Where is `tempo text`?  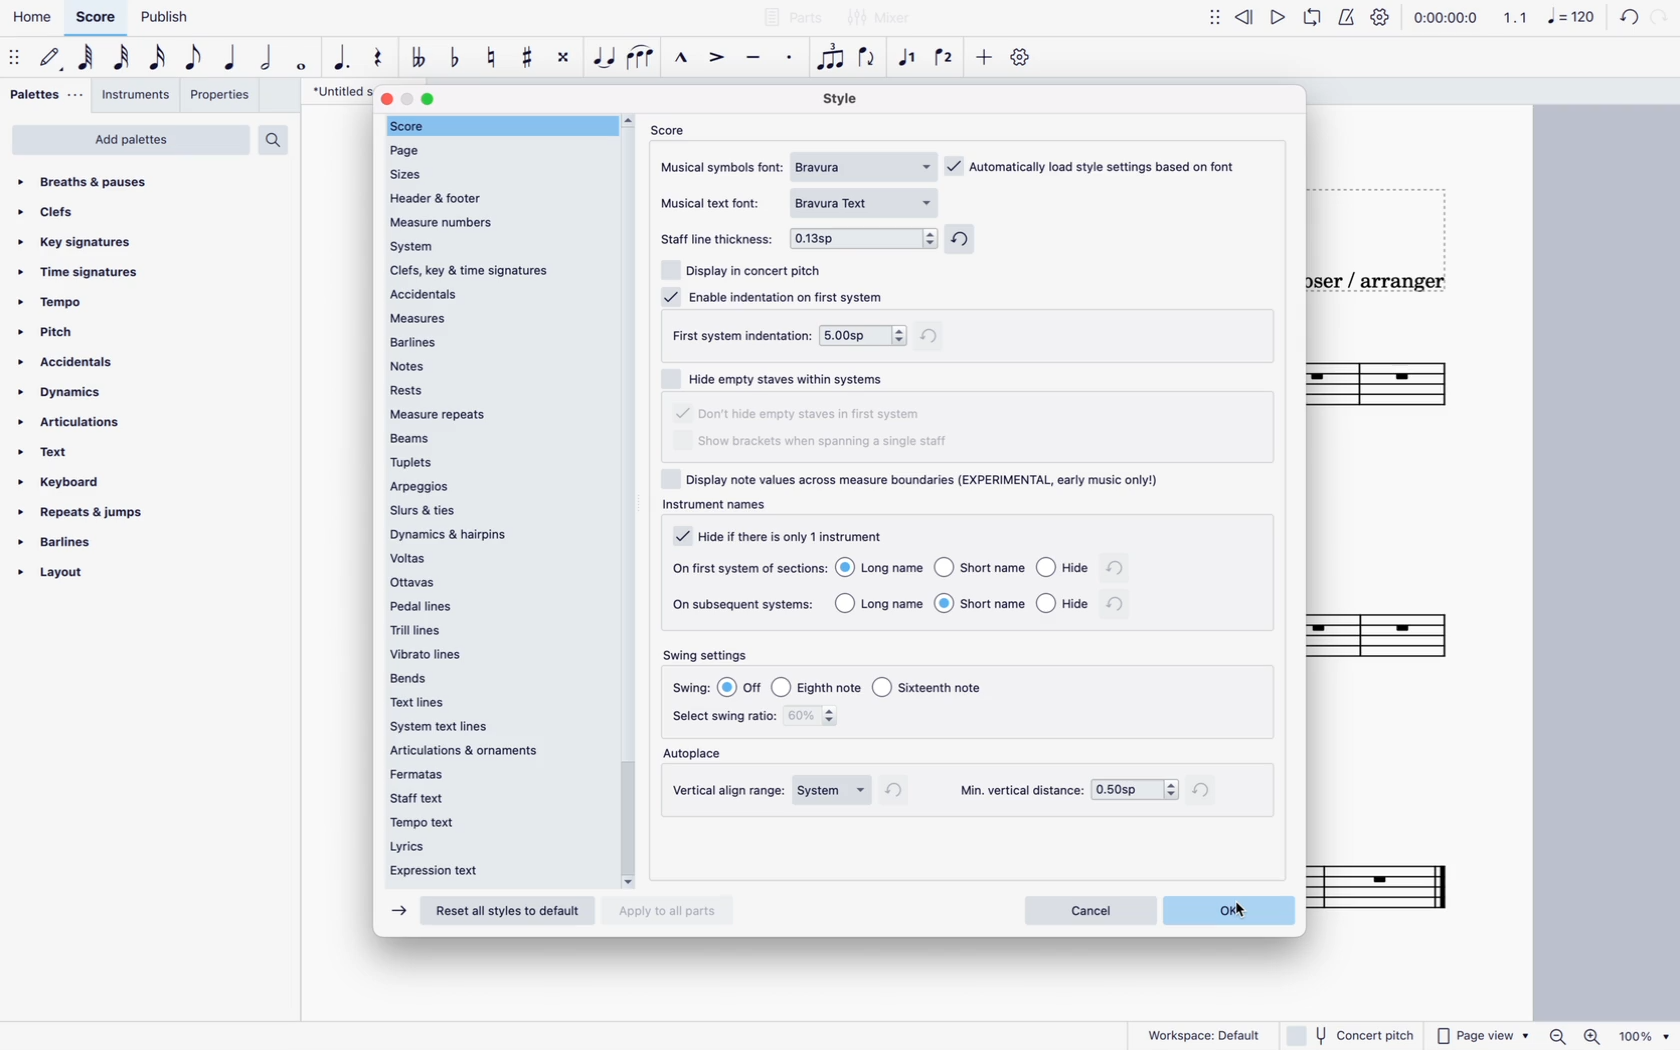 tempo text is located at coordinates (493, 823).